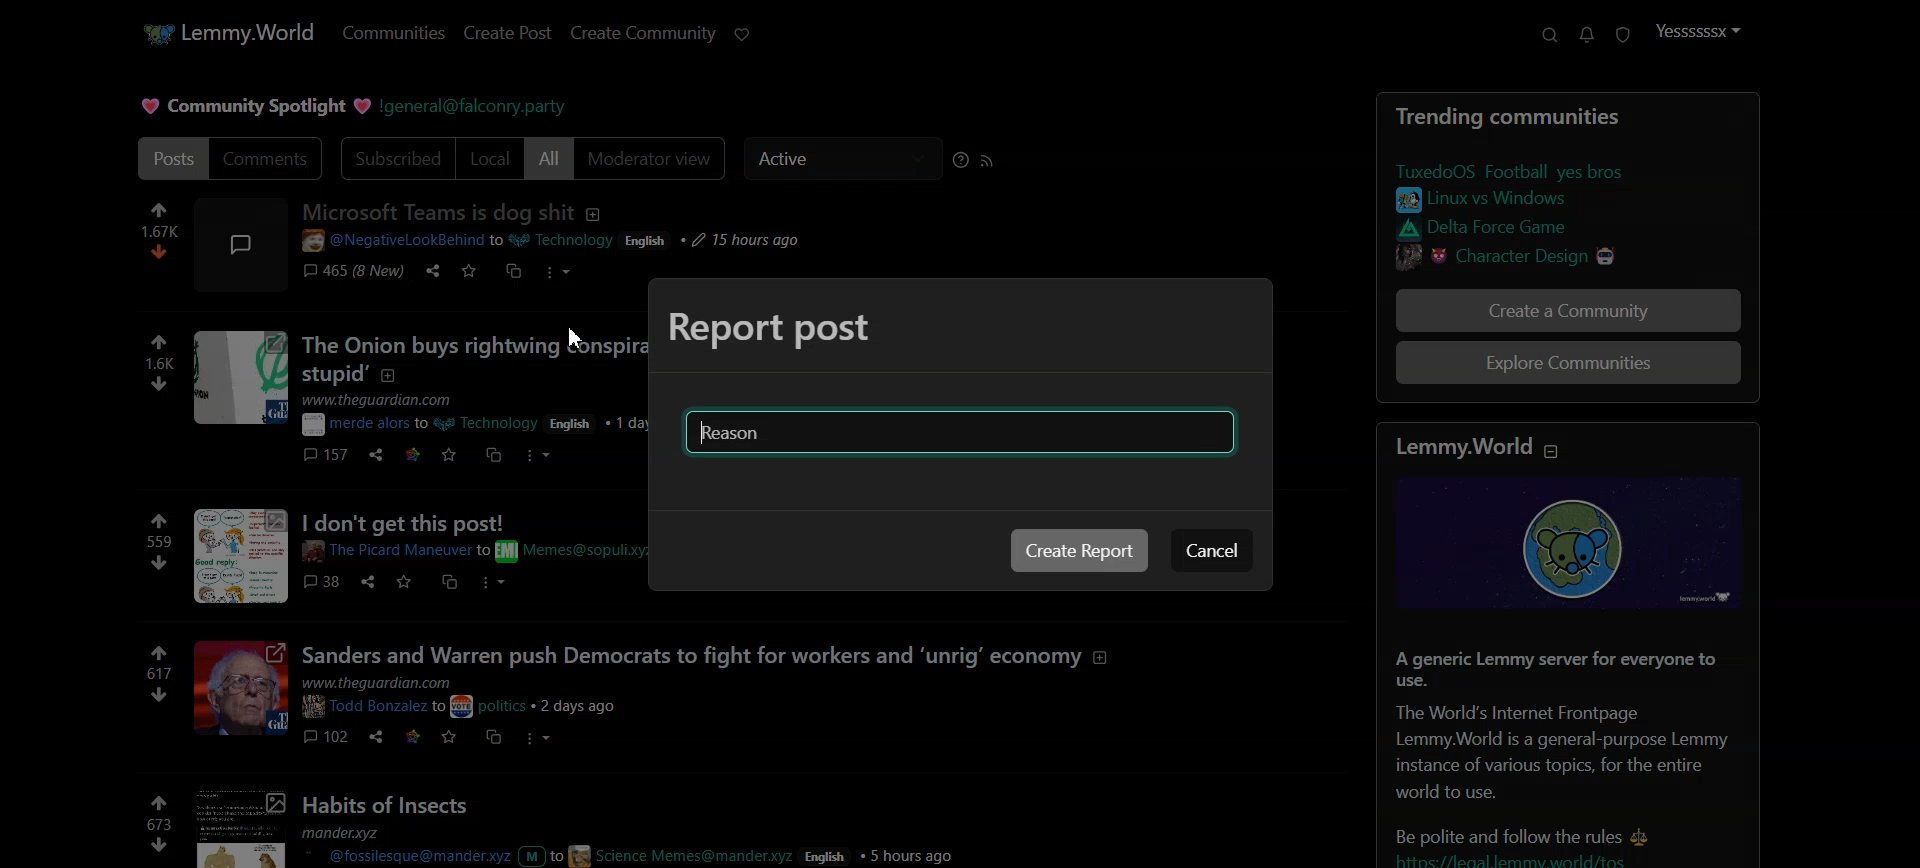 The image size is (1920, 868). Describe the element at coordinates (405, 583) in the screenshot. I see `save` at that location.